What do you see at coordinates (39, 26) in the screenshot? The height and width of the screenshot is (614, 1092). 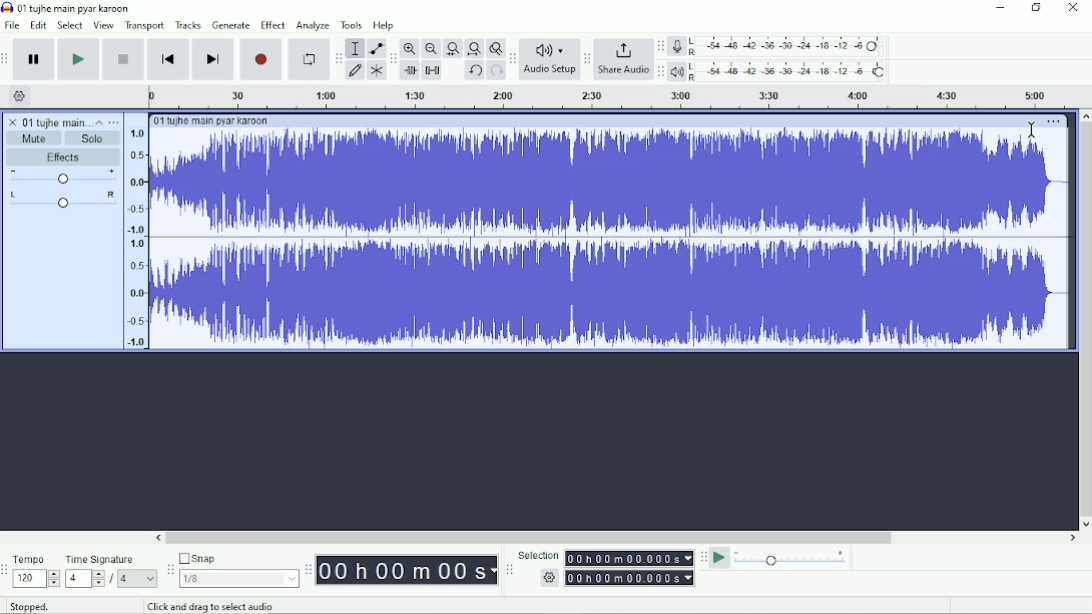 I see `Edit` at bounding box center [39, 26].